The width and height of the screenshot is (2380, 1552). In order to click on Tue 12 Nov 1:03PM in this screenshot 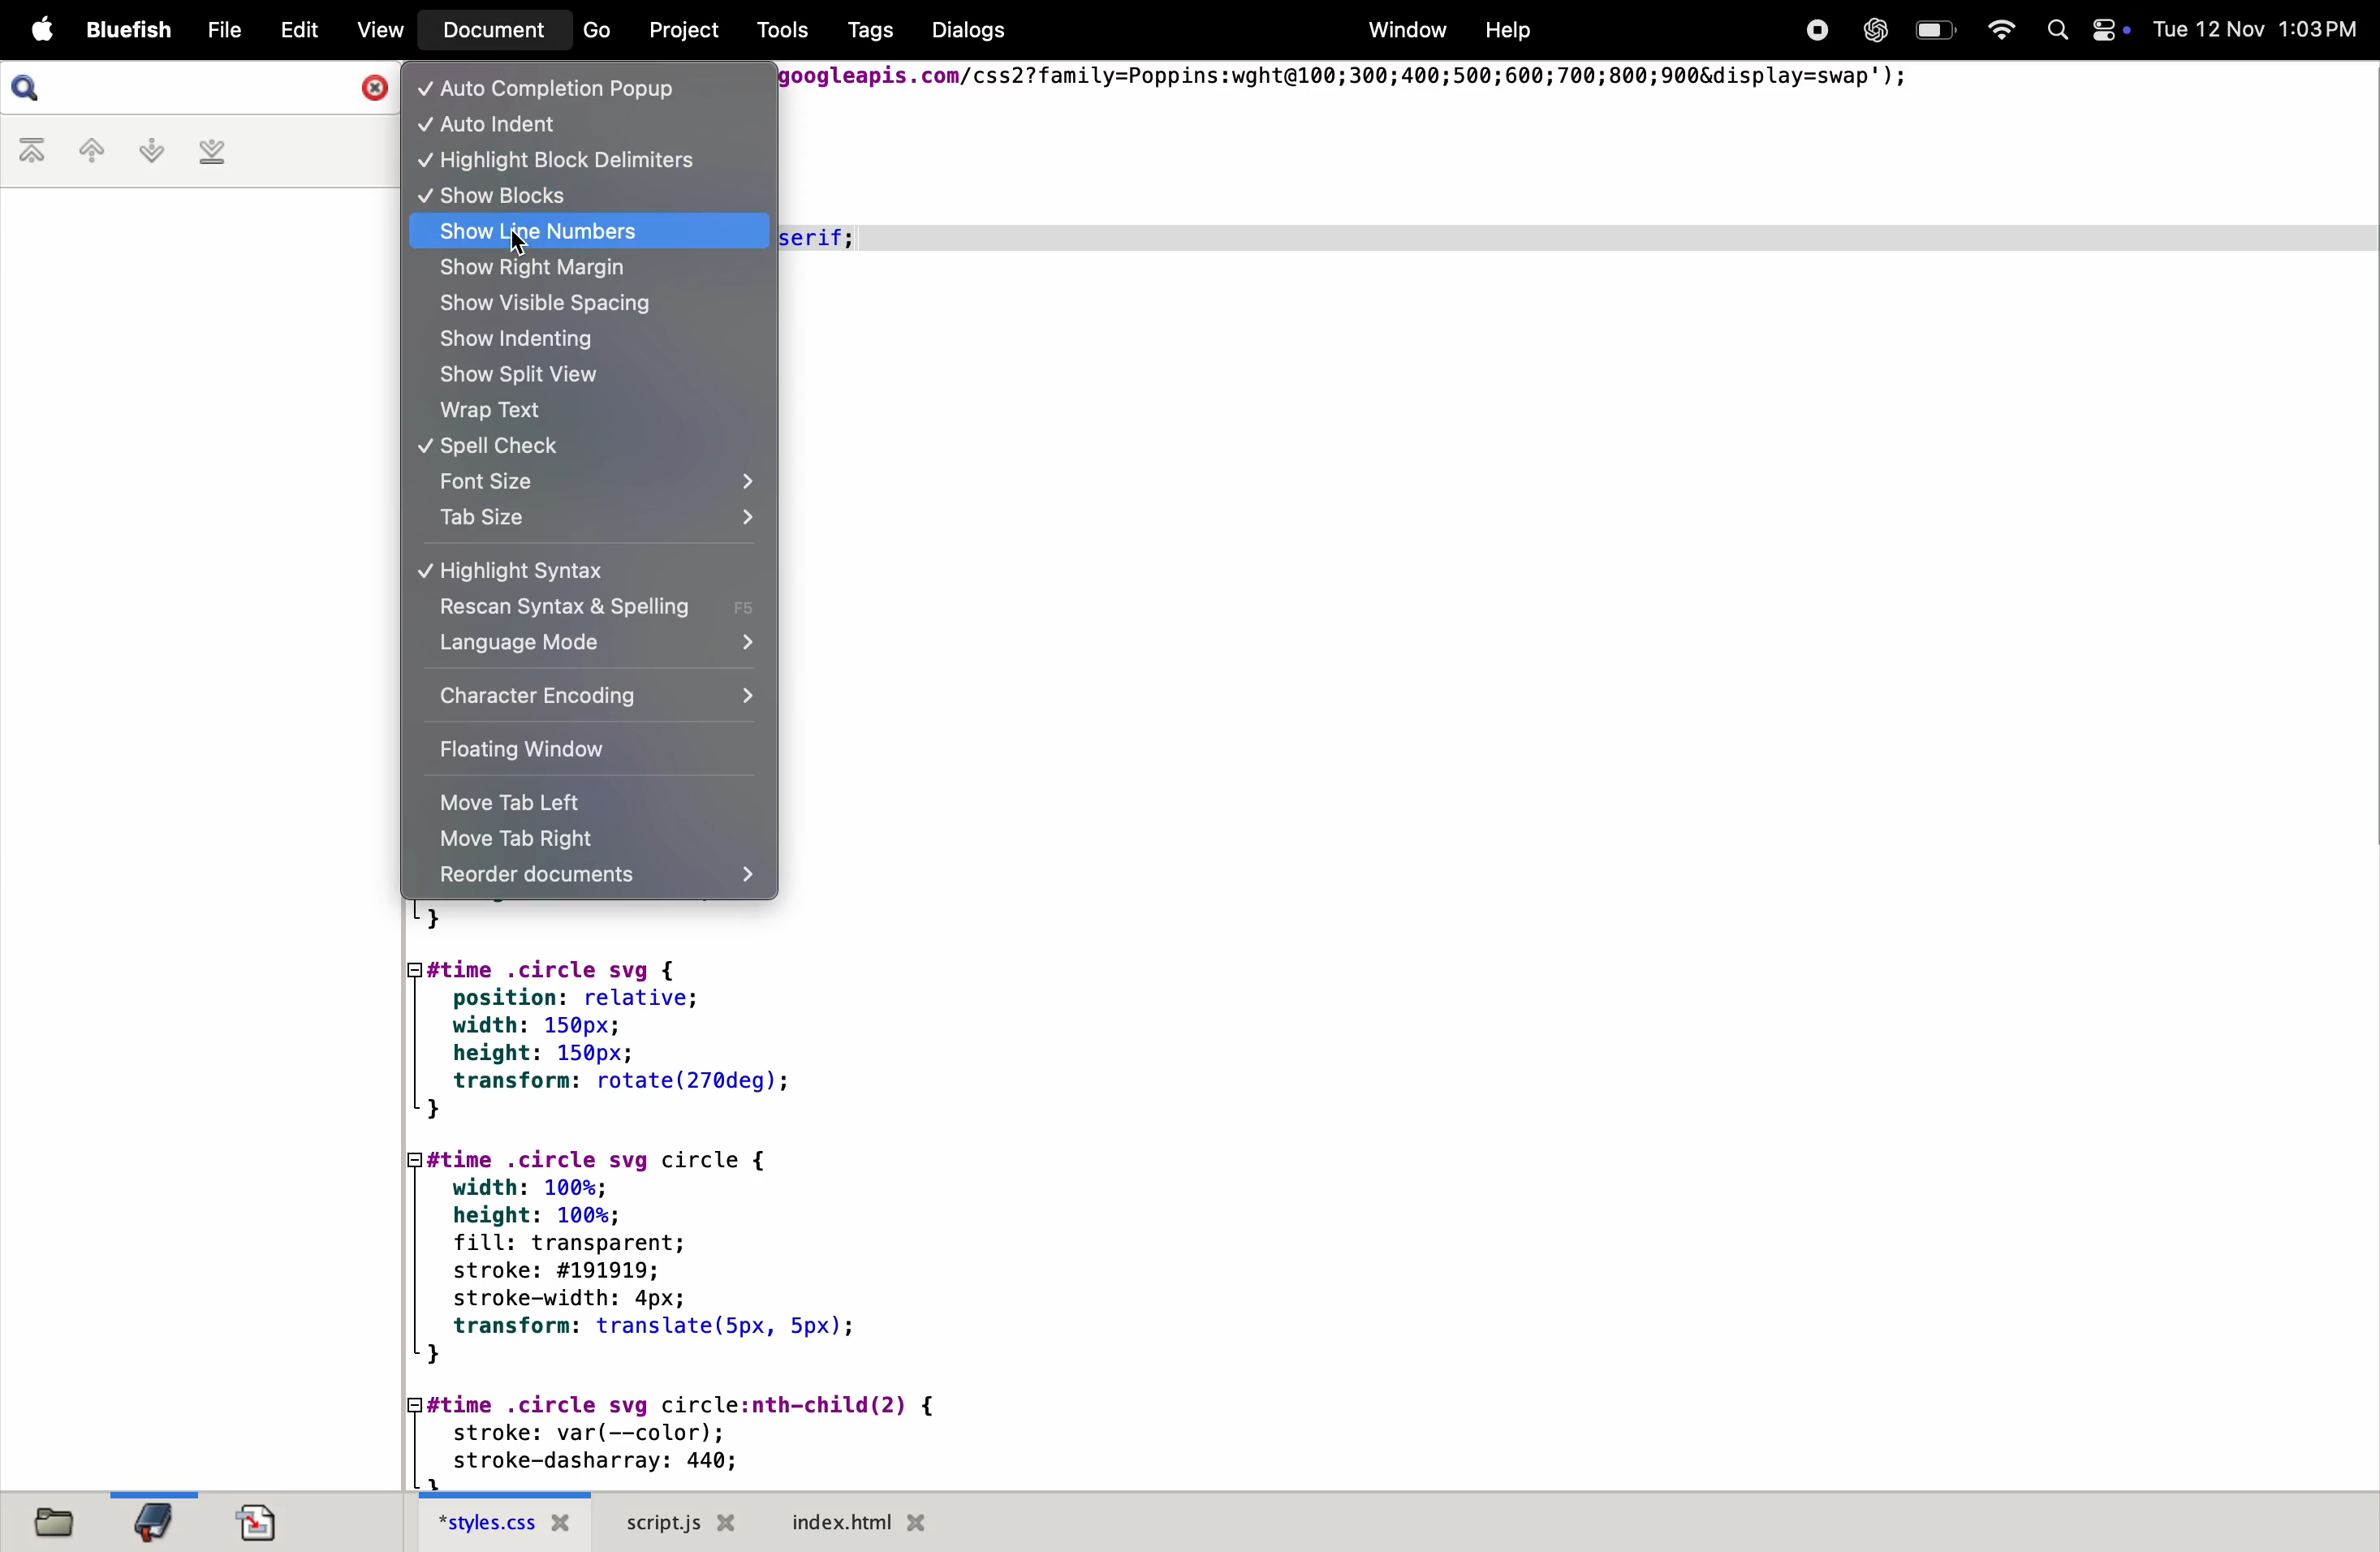, I will do `click(2257, 30)`.